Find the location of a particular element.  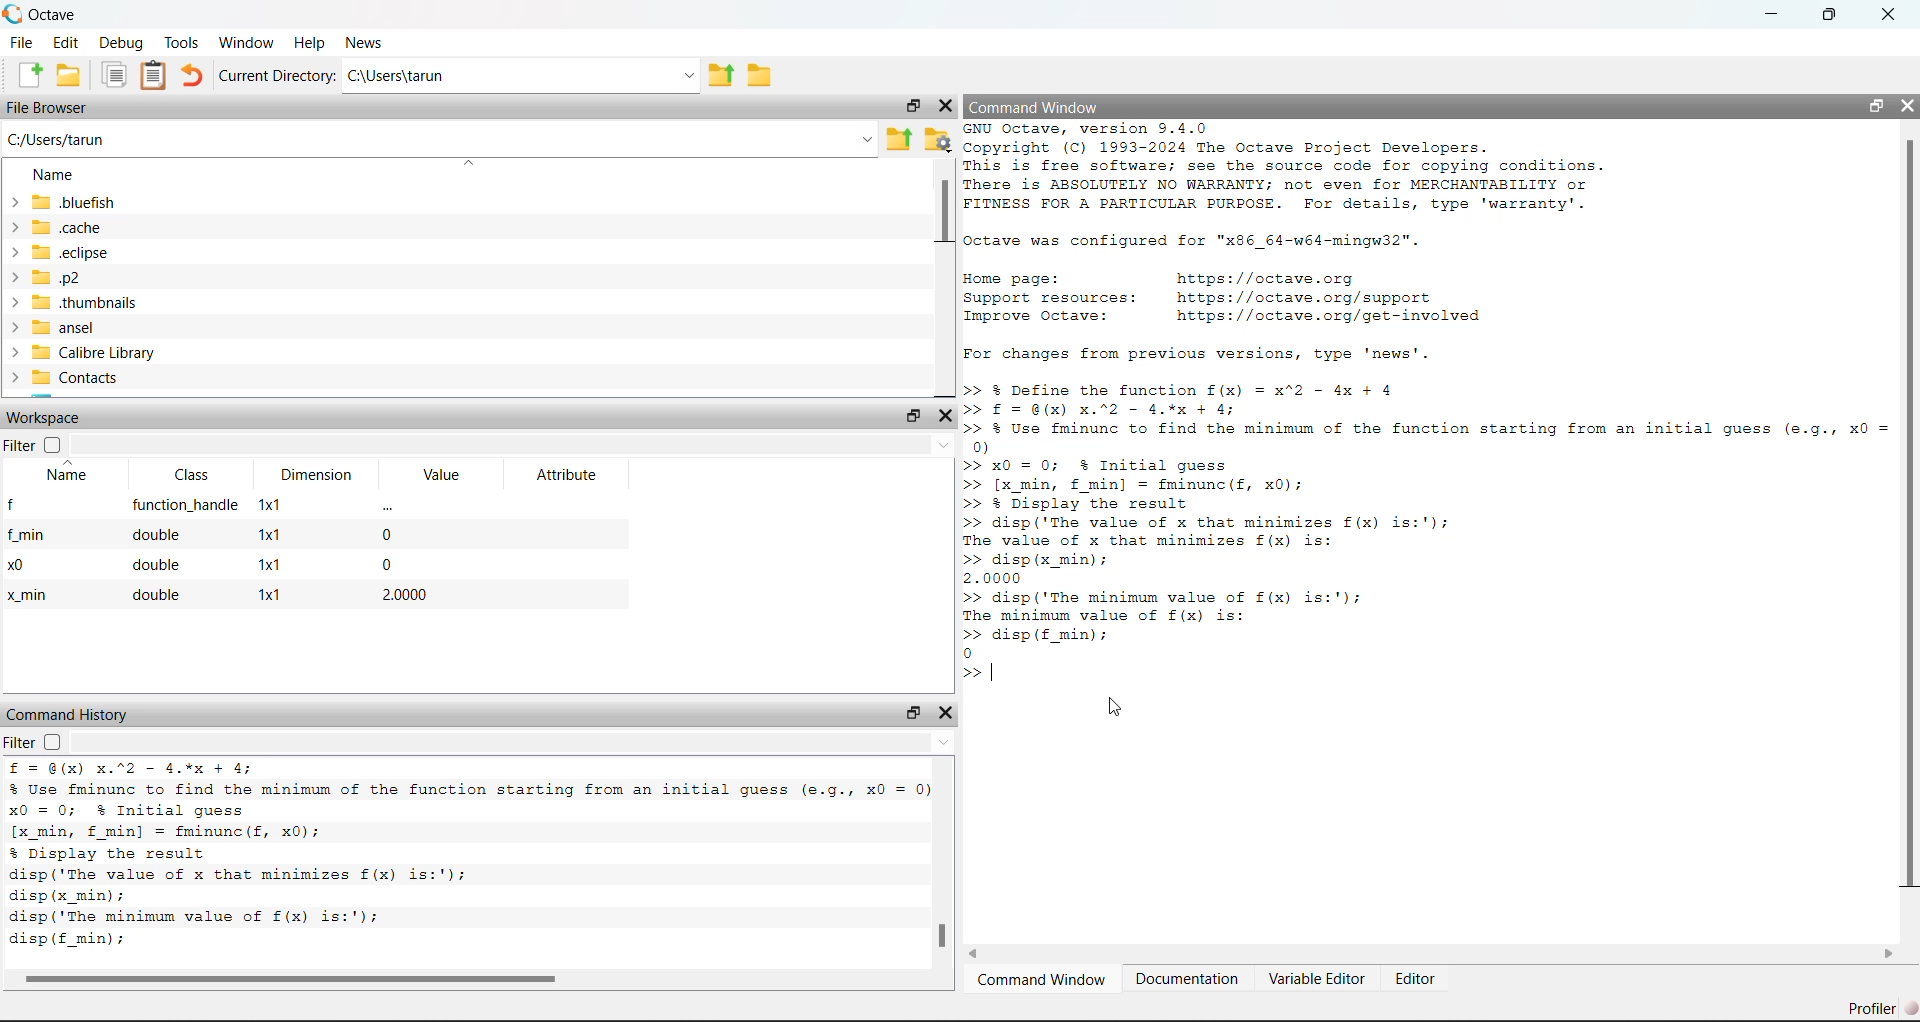

Name is located at coordinates (58, 173).